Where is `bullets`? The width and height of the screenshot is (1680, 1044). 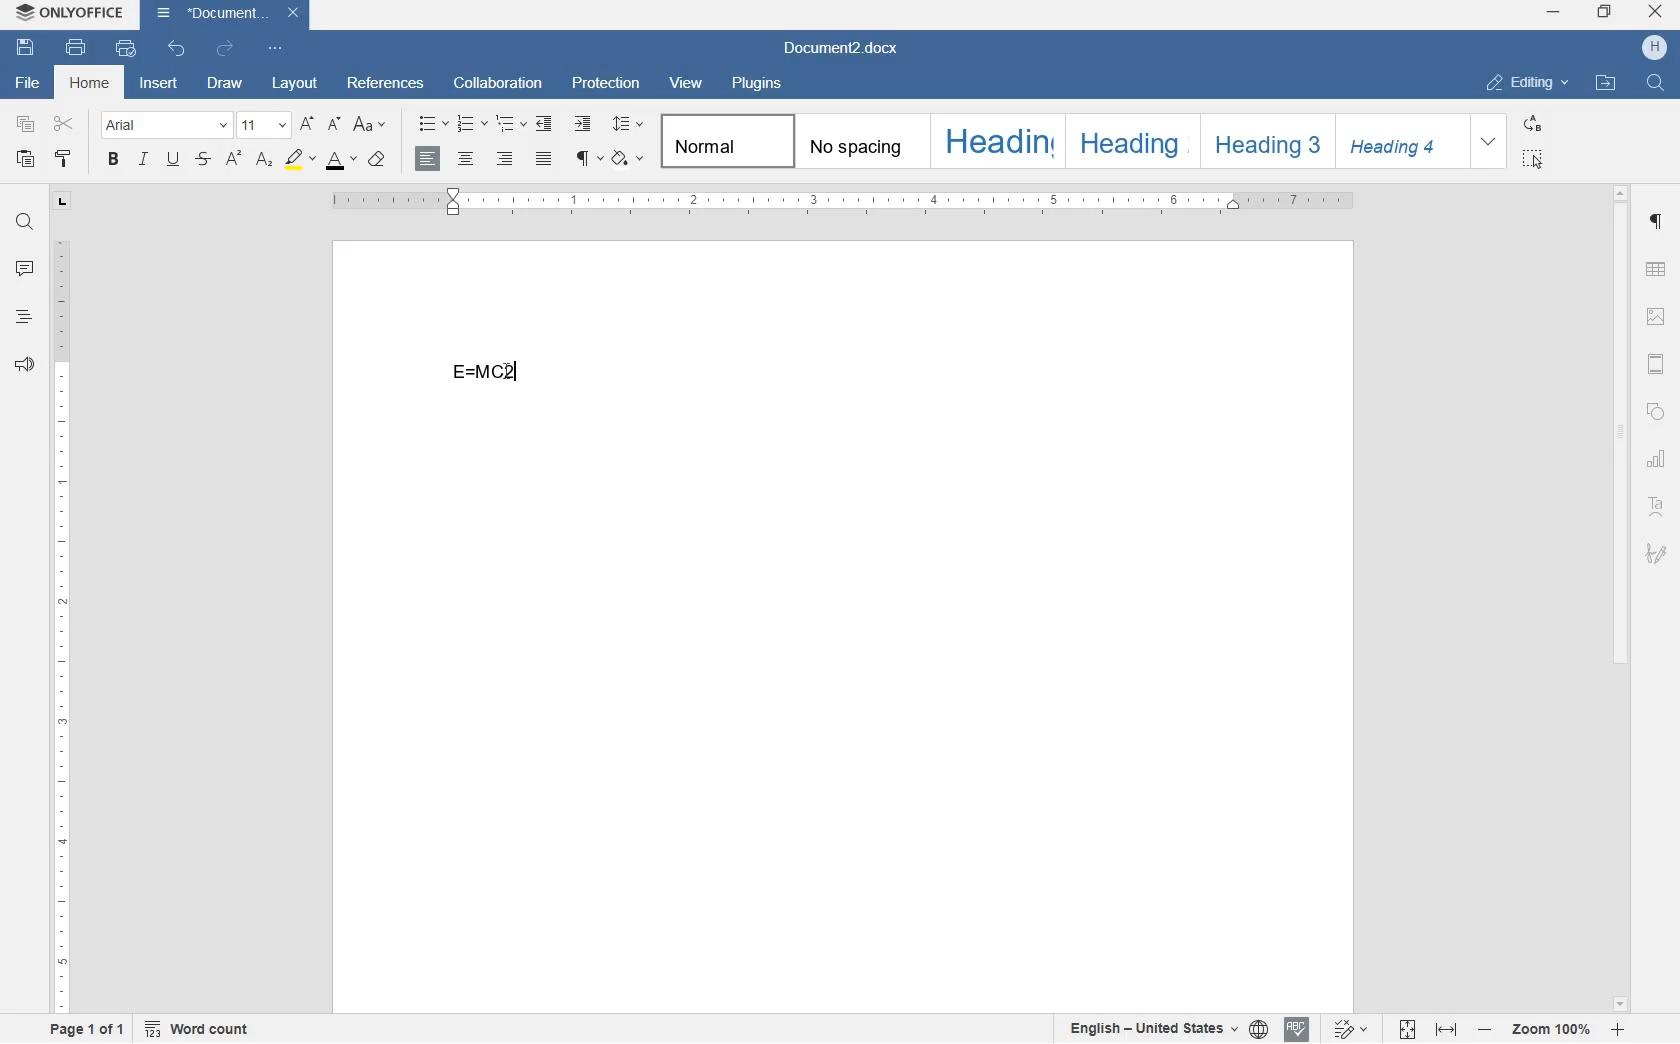
bullets is located at coordinates (434, 124).